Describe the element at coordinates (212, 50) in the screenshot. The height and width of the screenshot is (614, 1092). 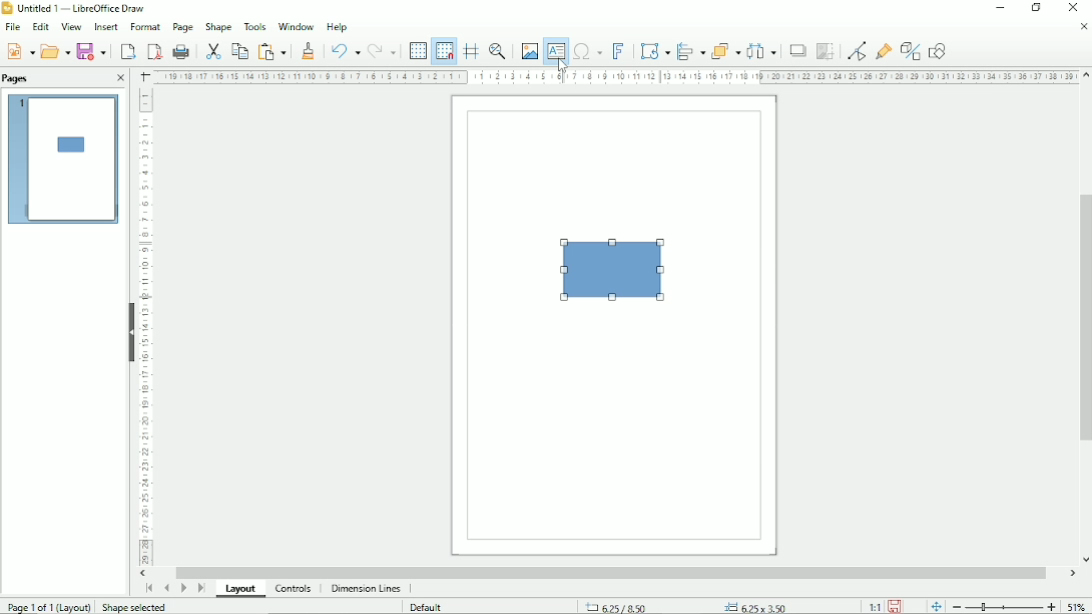
I see `Cut` at that location.